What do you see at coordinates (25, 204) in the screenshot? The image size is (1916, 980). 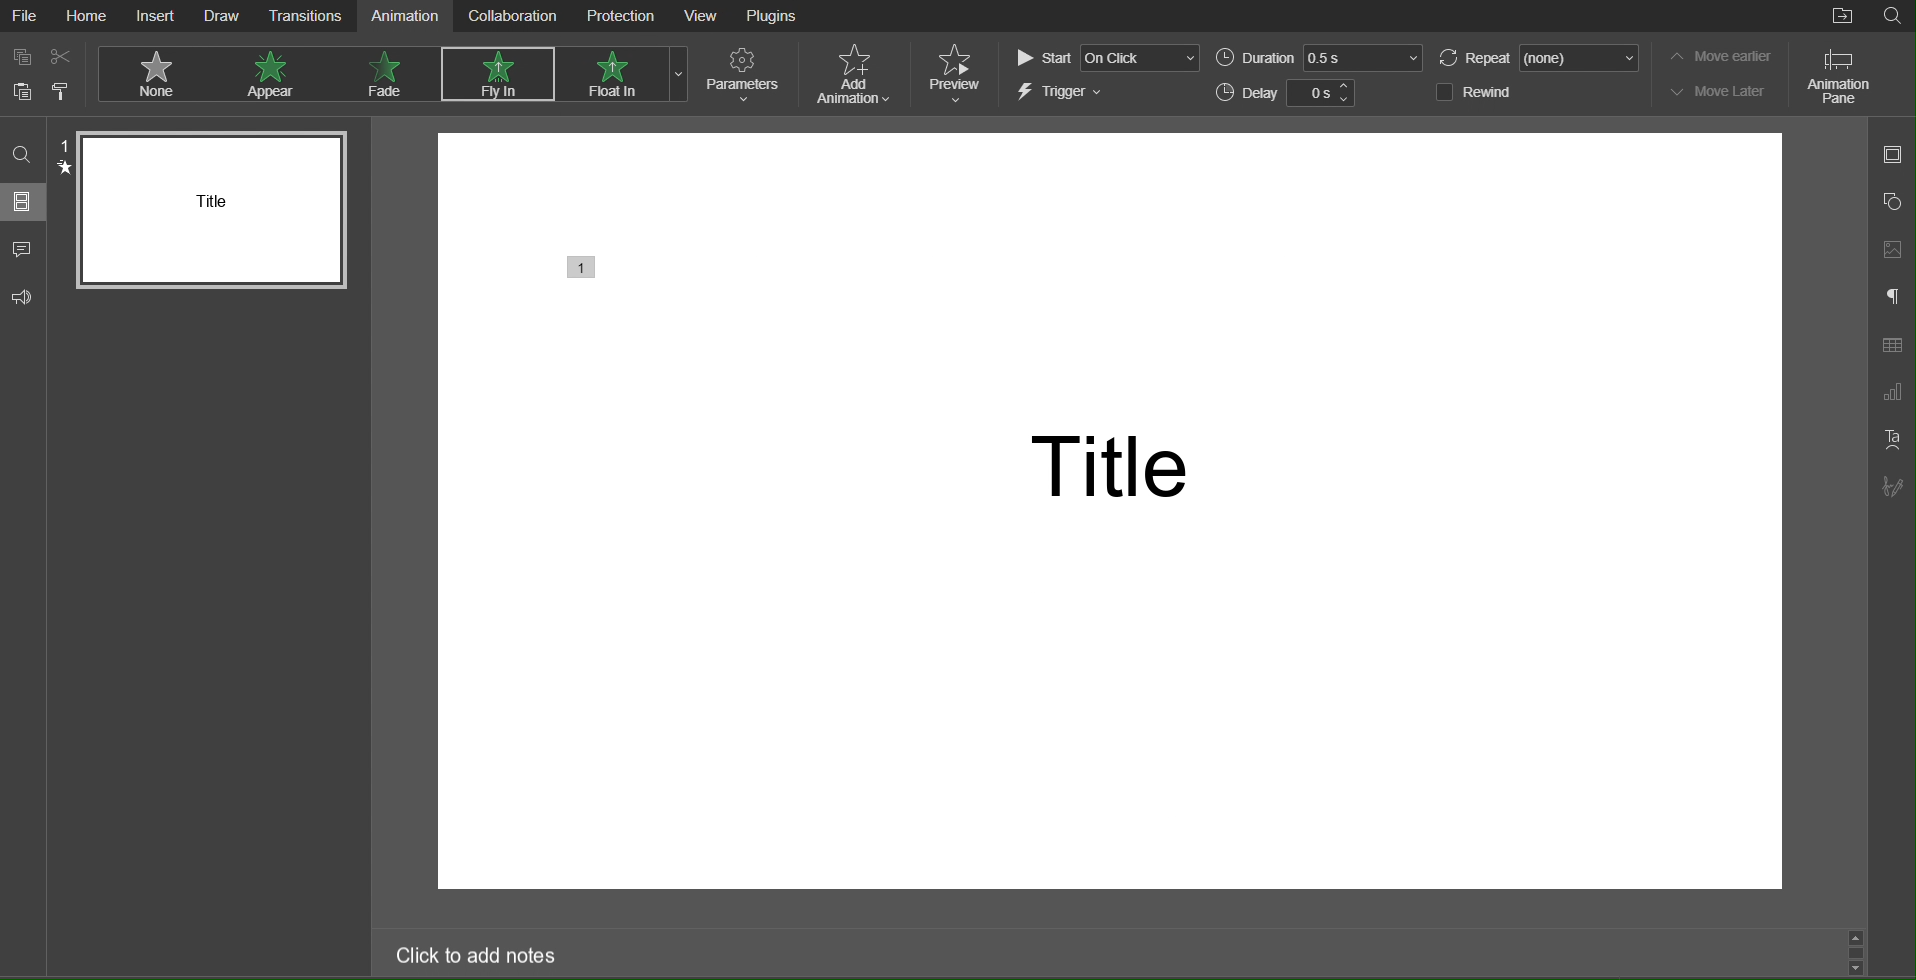 I see `Slides` at bounding box center [25, 204].